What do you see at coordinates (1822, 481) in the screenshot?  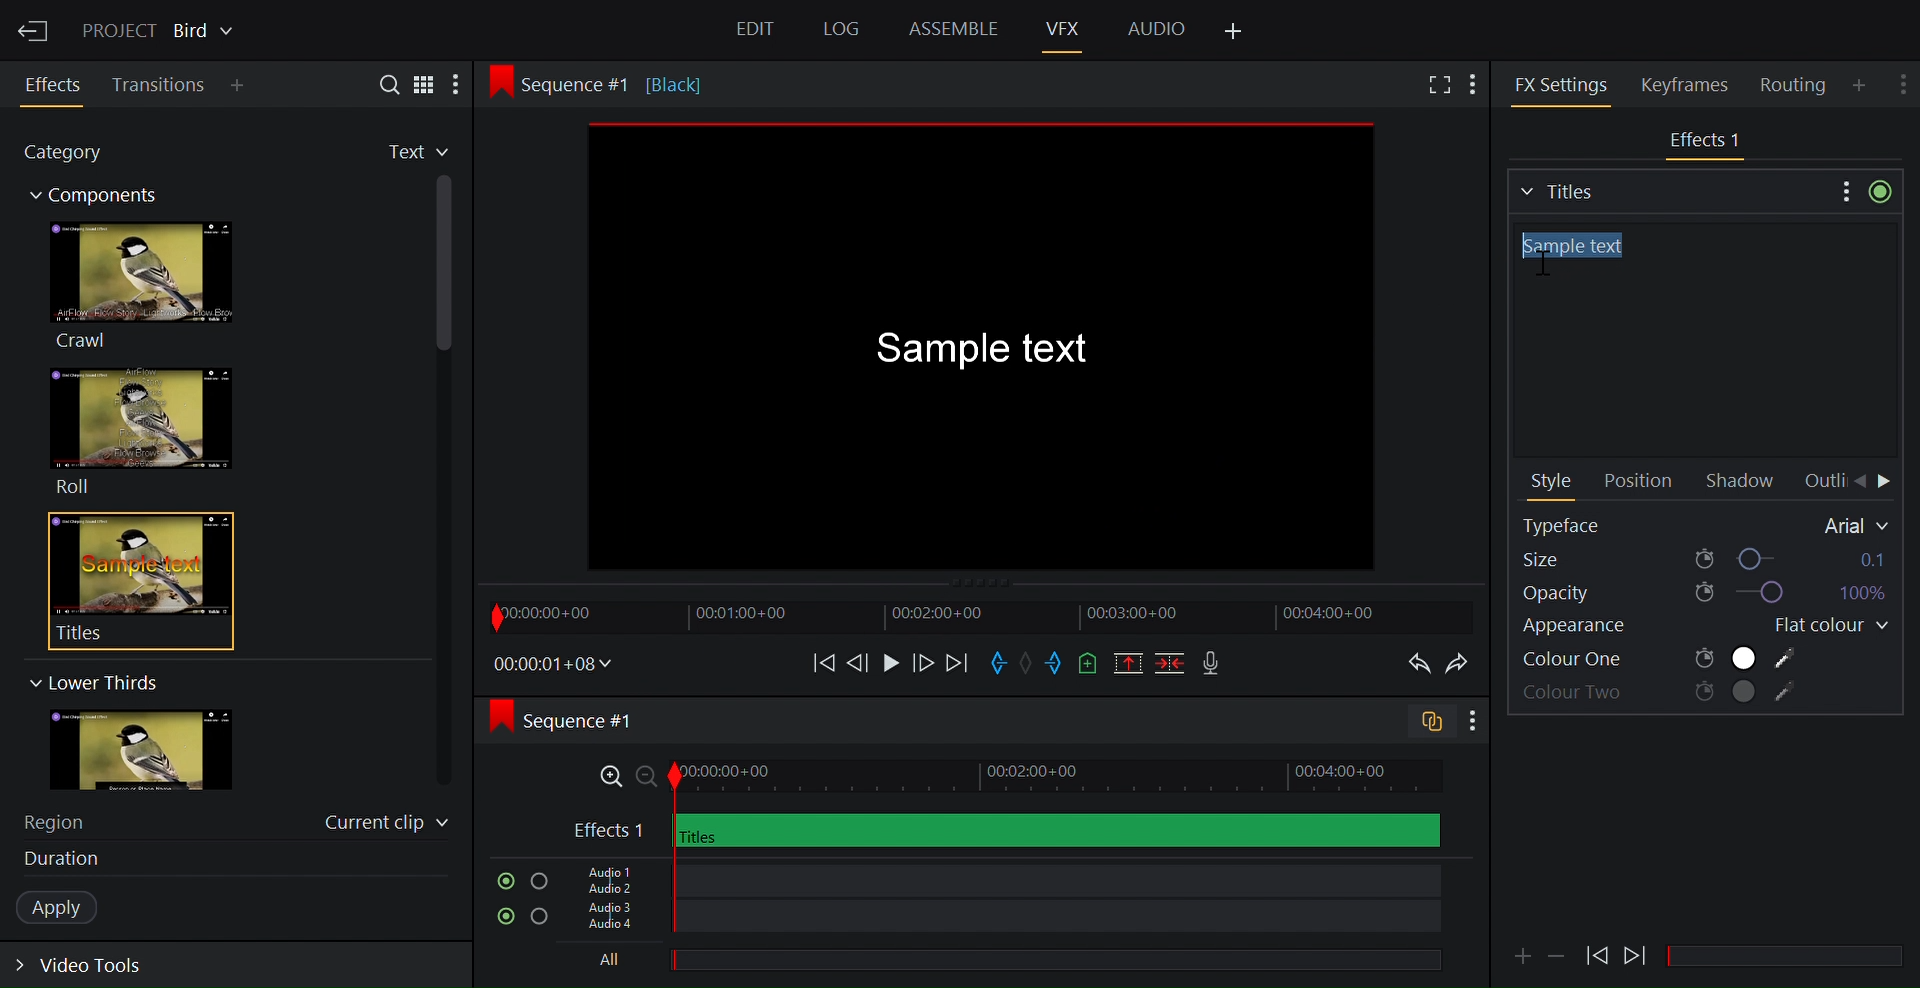 I see `Outline` at bounding box center [1822, 481].